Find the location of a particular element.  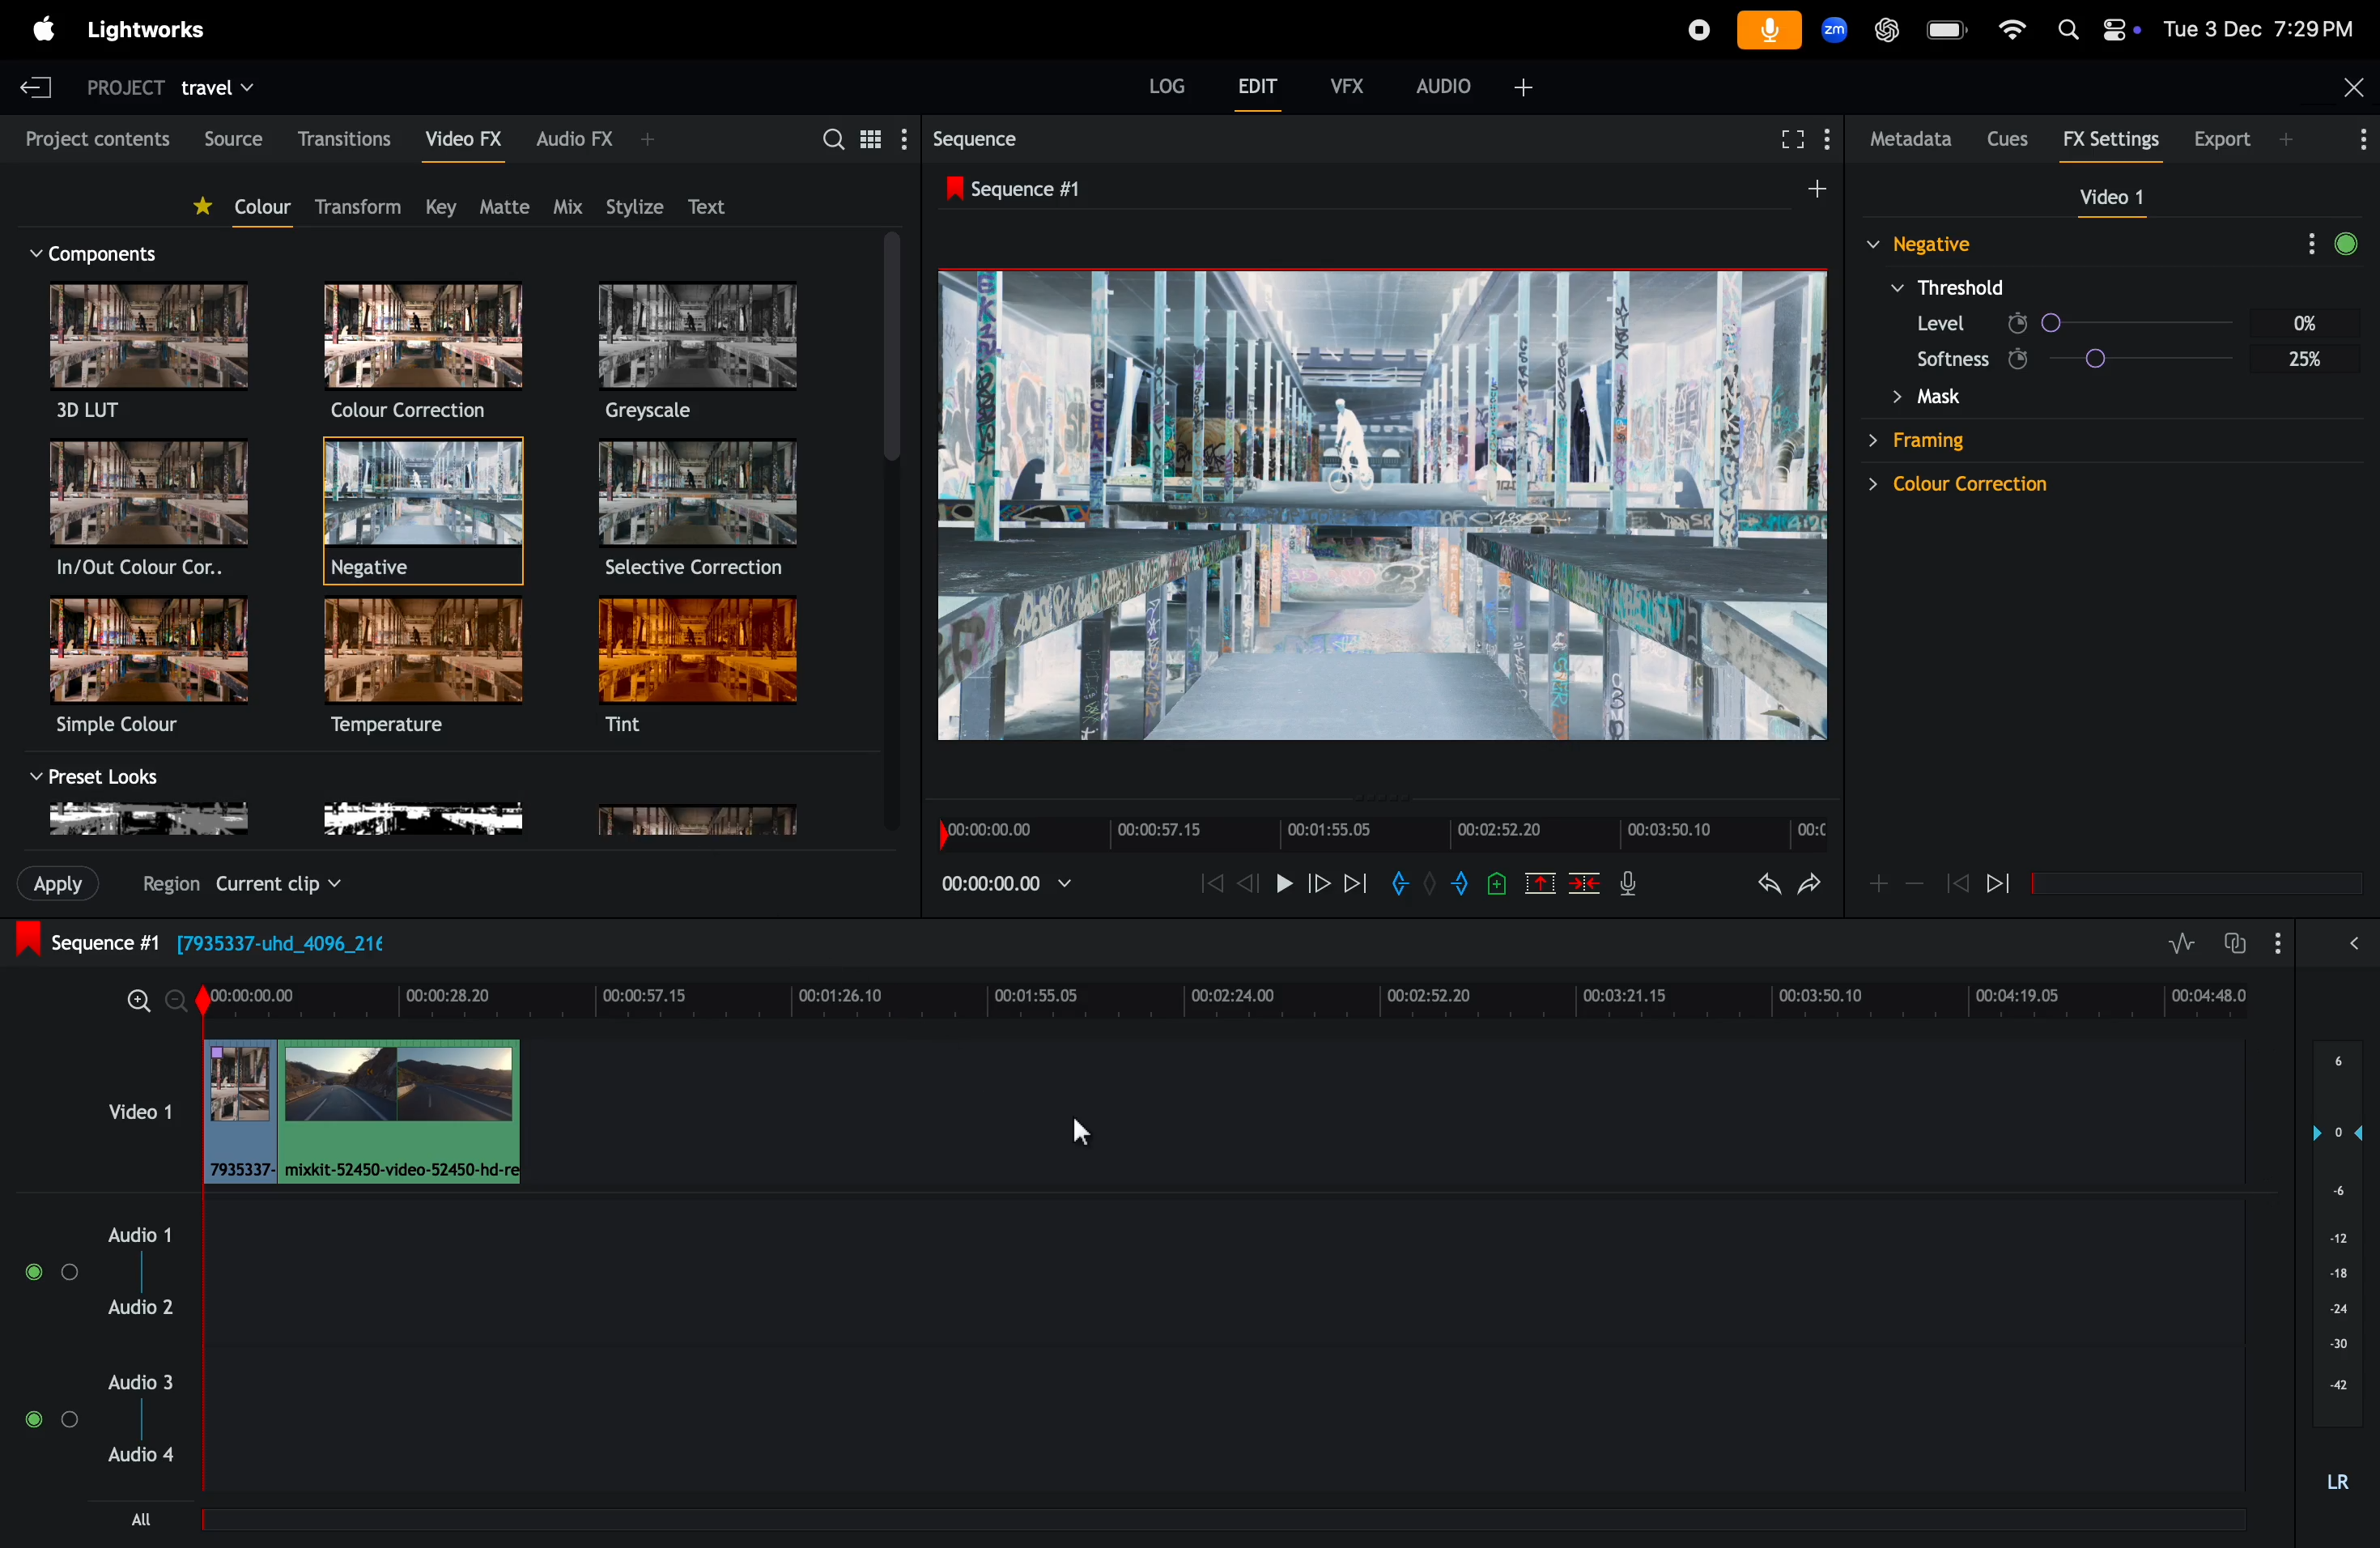

forward is located at coordinates (1314, 887).